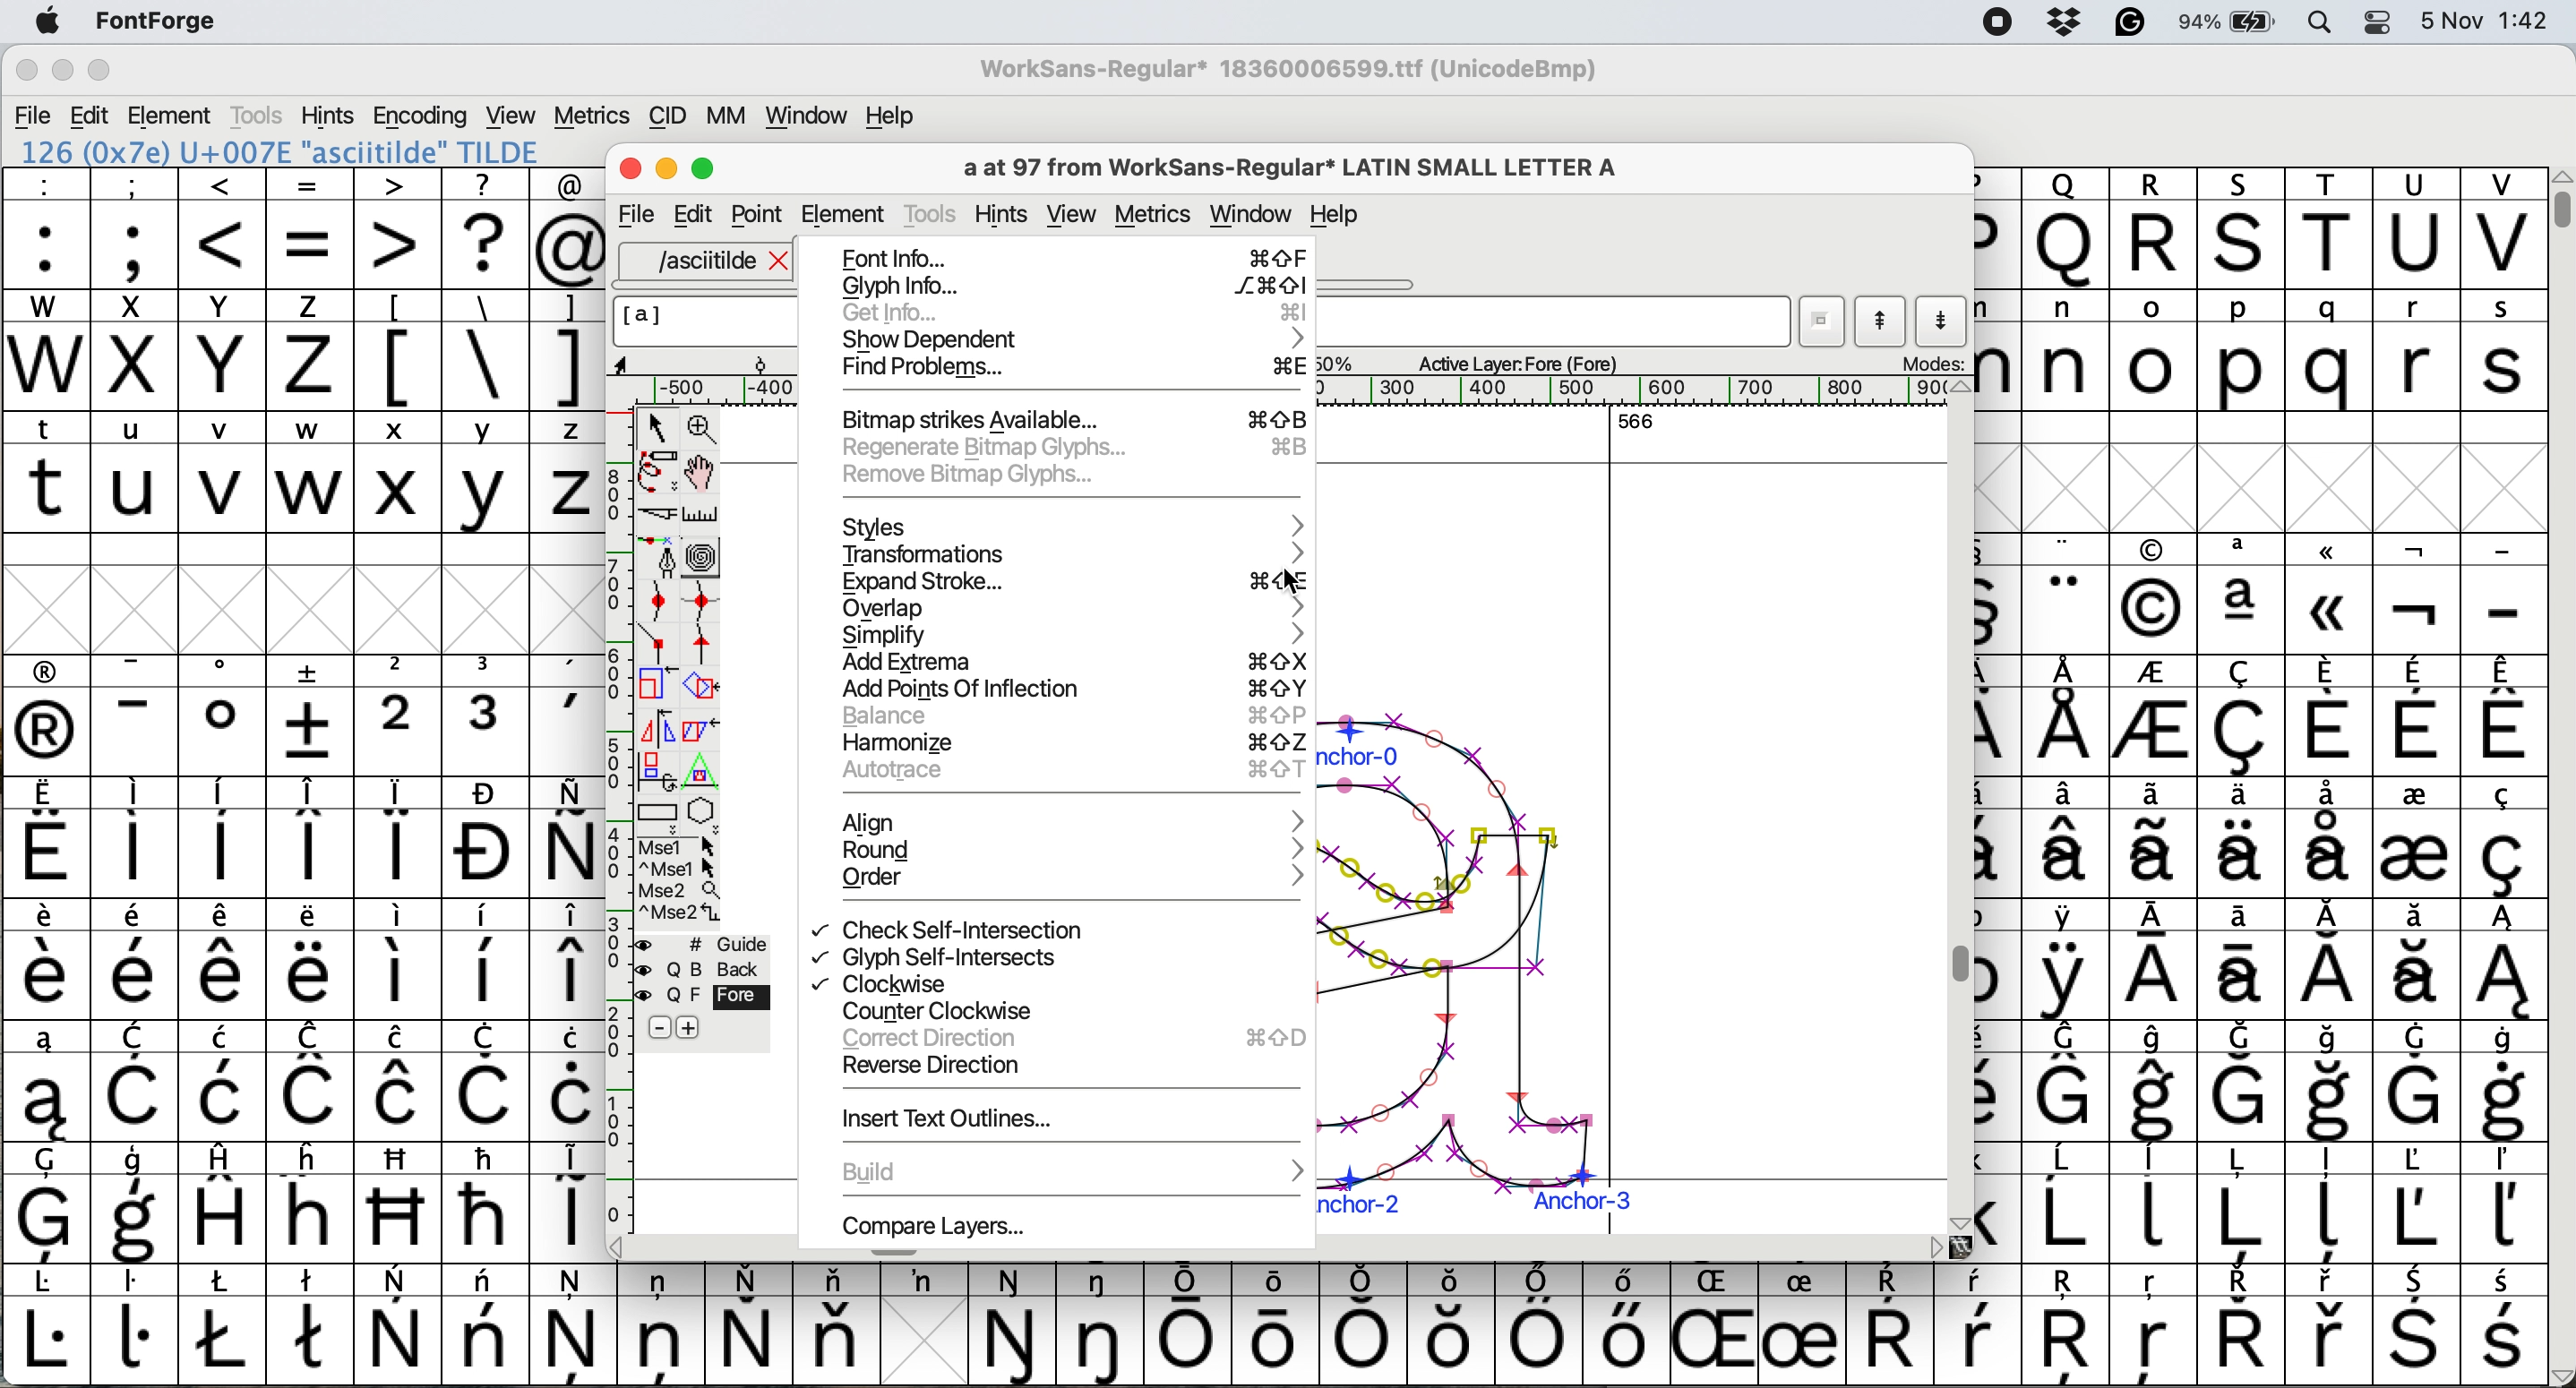 This screenshot has height=1388, width=2576. Describe the element at coordinates (2242, 1082) in the screenshot. I see `symbol` at that location.